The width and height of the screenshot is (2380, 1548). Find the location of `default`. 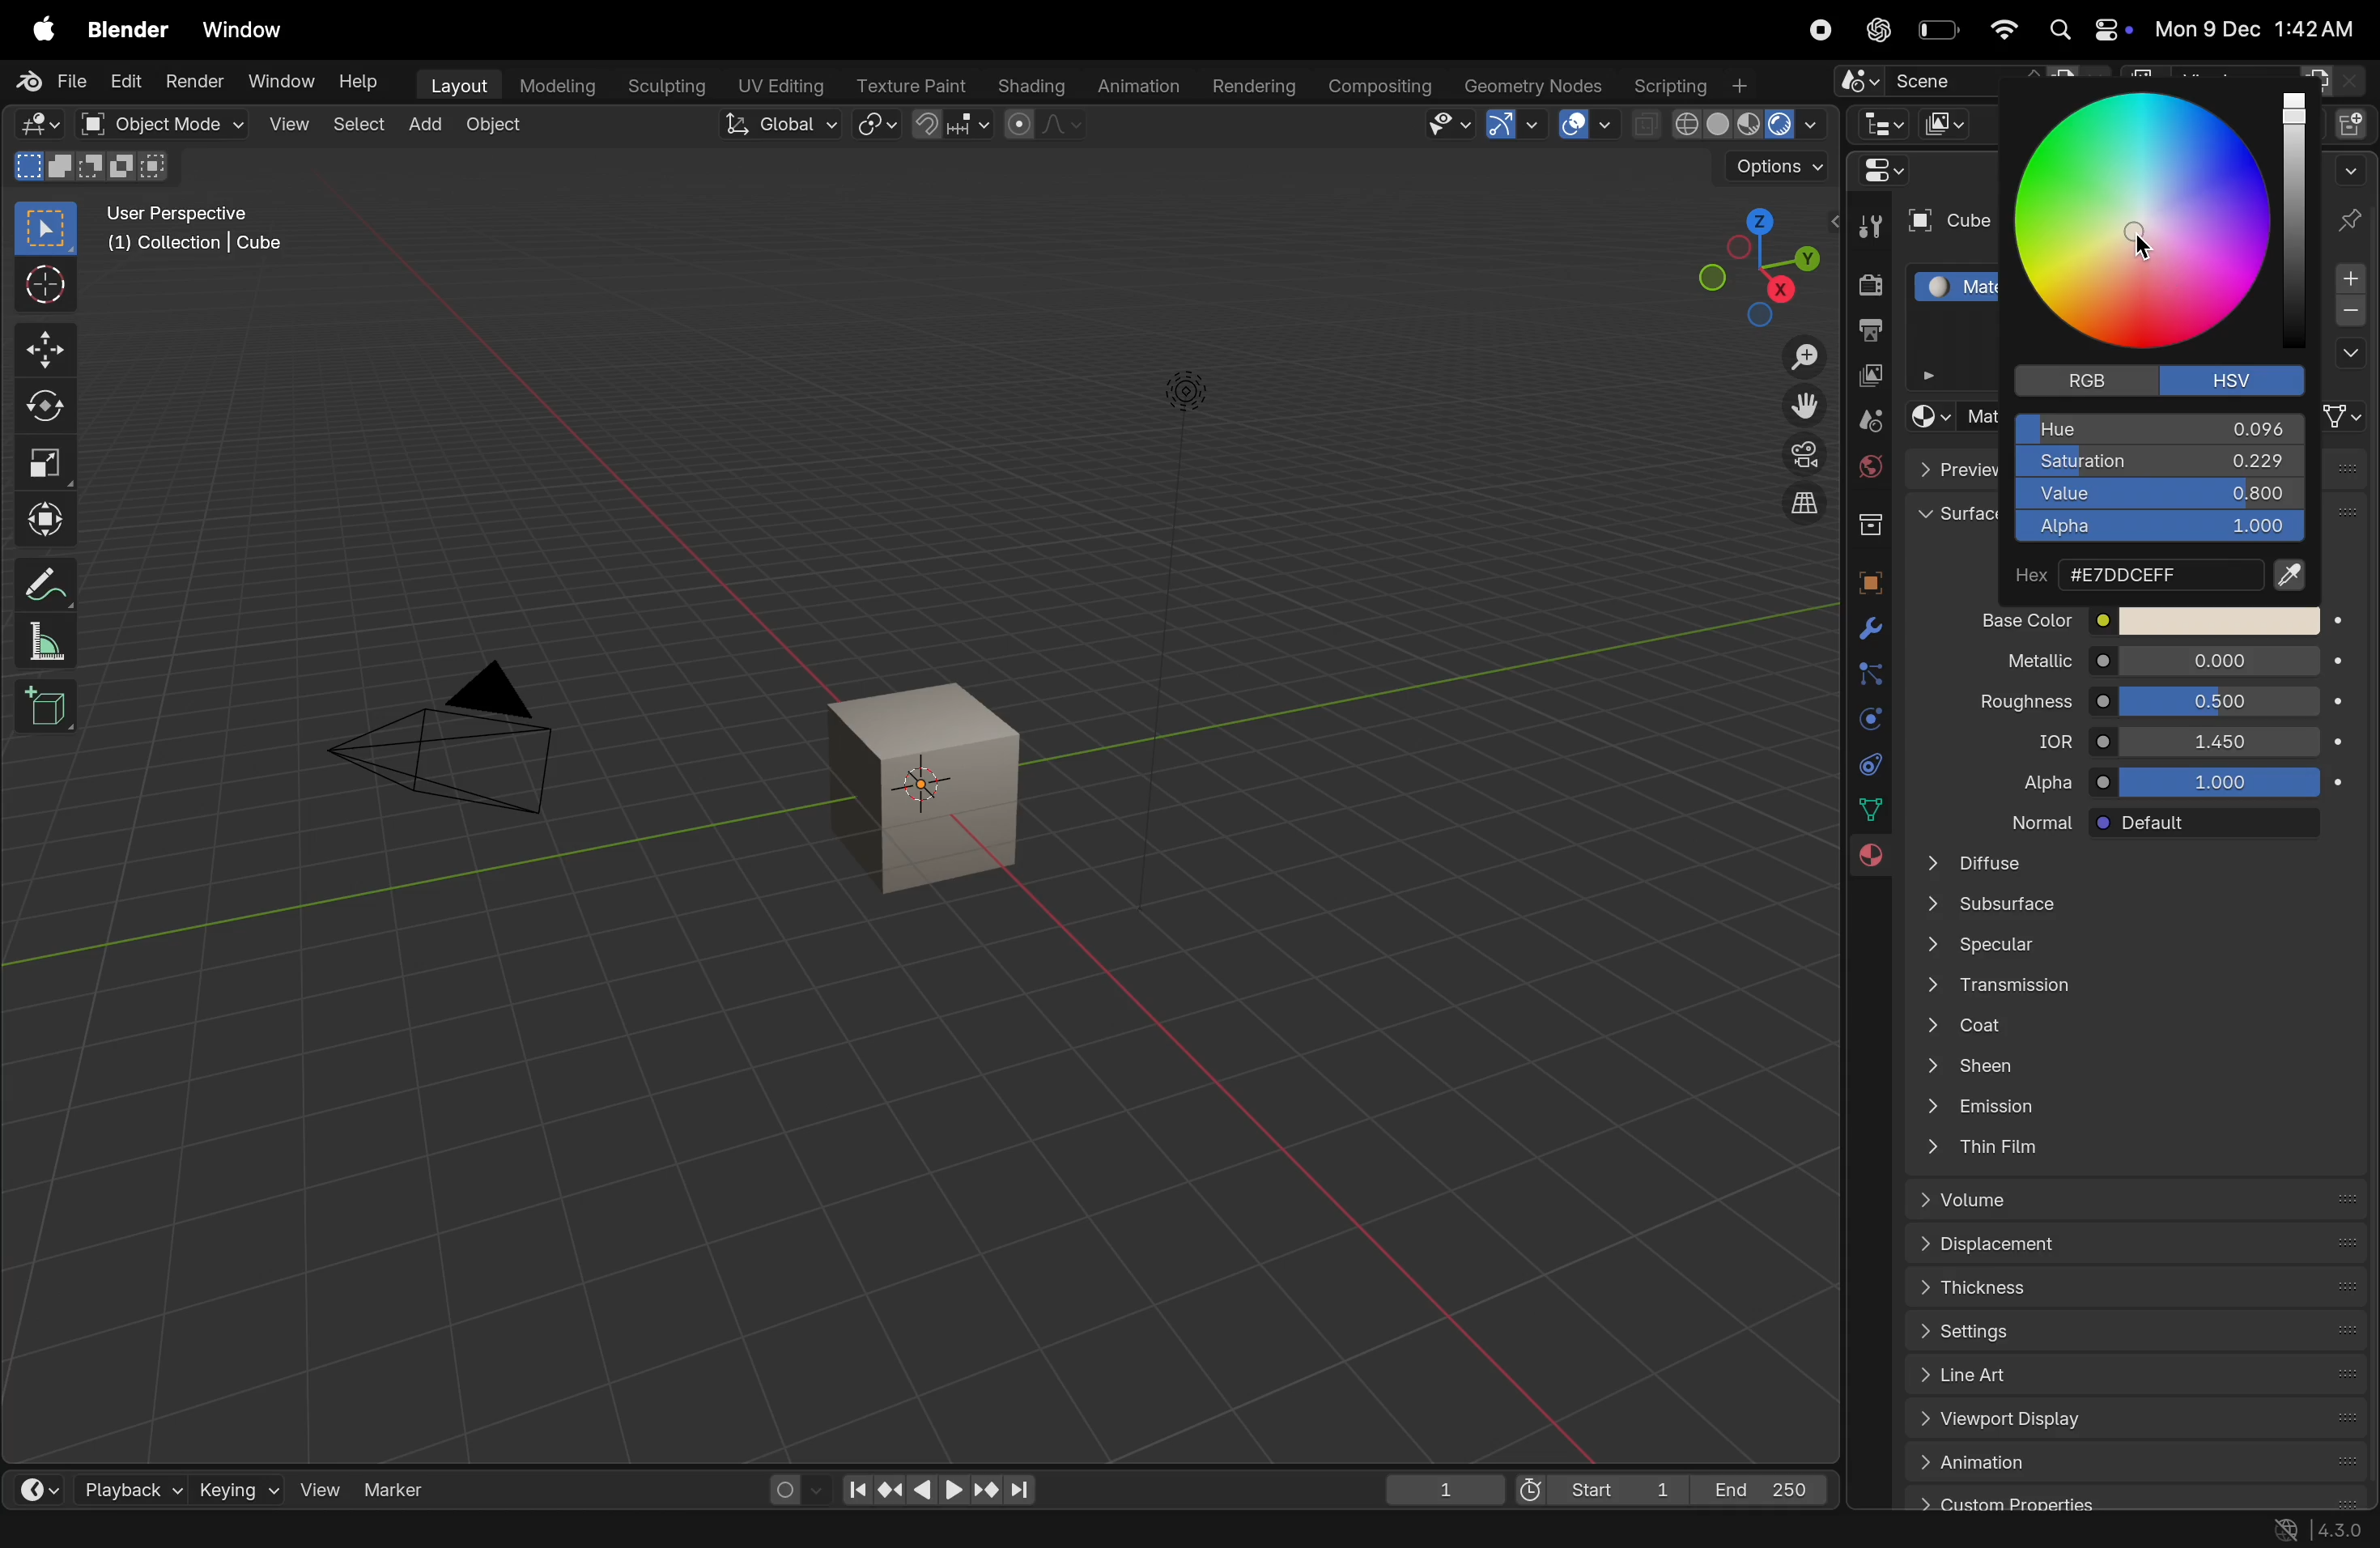

default is located at coordinates (2221, 824).